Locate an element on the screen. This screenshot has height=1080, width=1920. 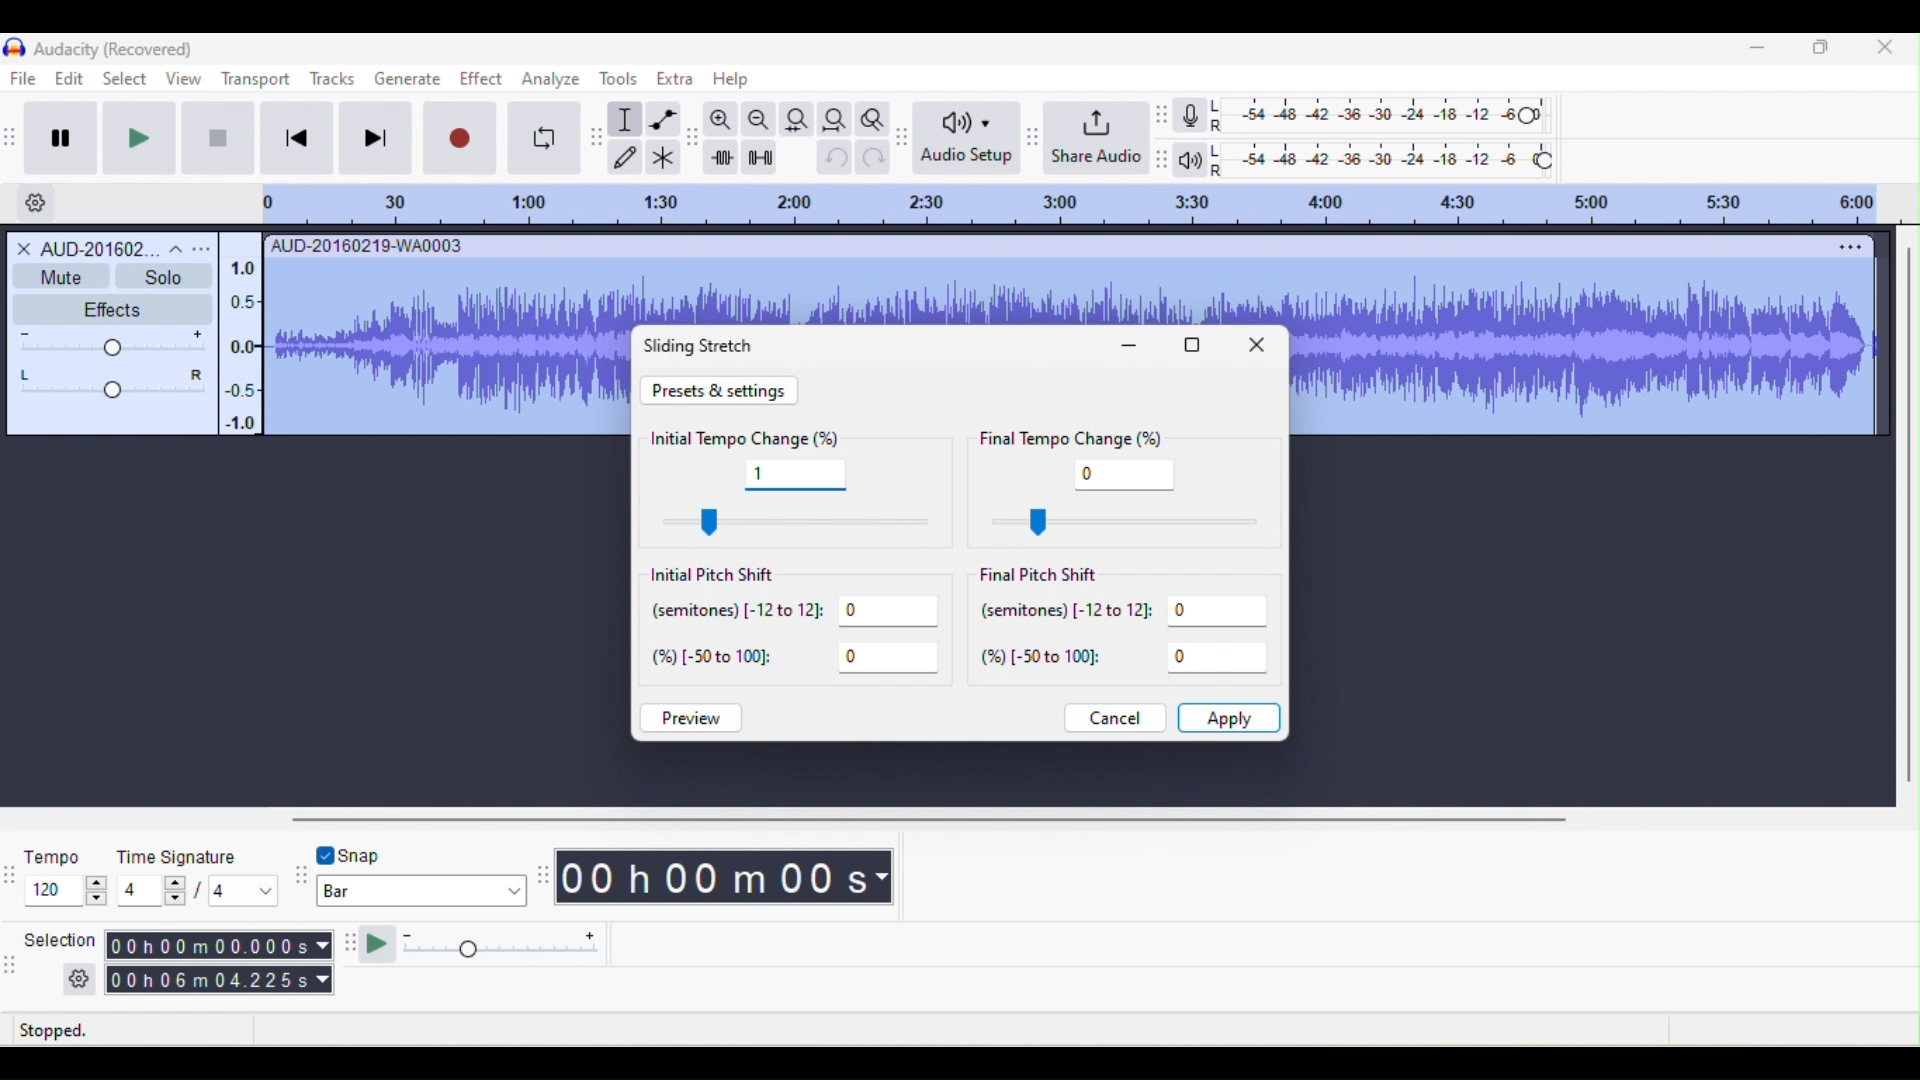
minimize is located at coordinates (1760, 52).